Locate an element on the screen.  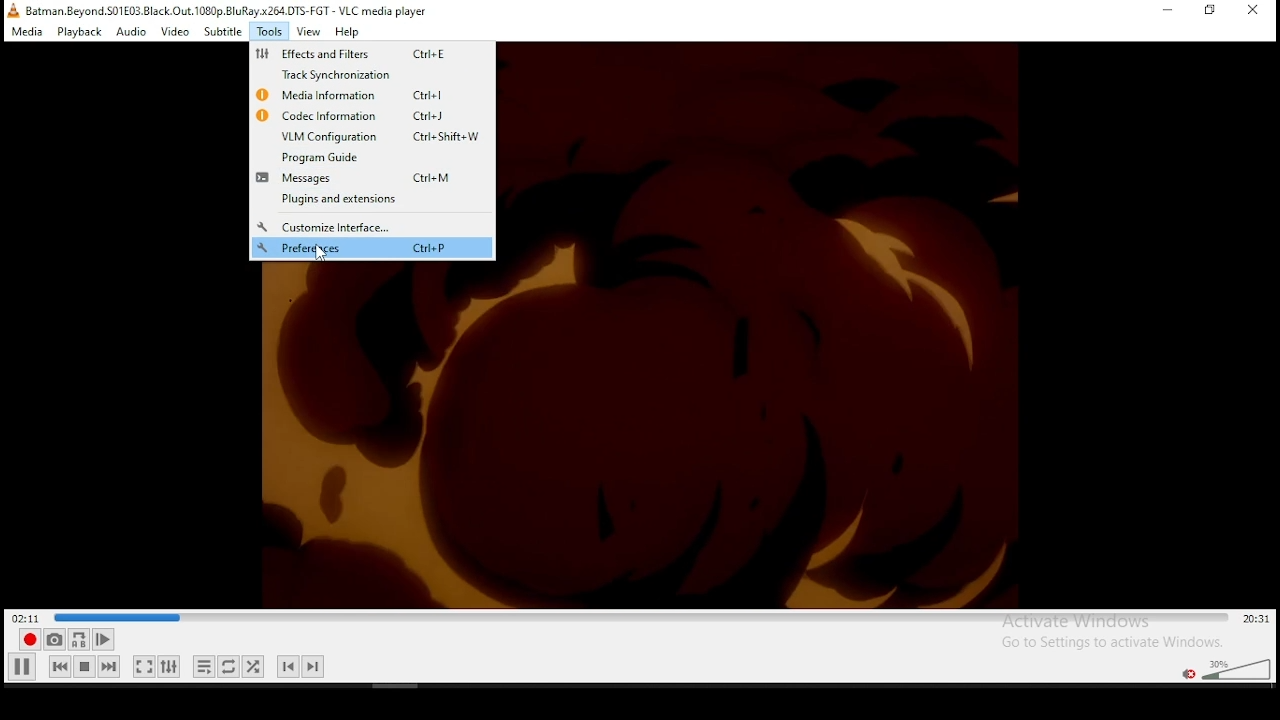
toggle between loop all, loop one, and no loop is located at coordinates (228, 666).